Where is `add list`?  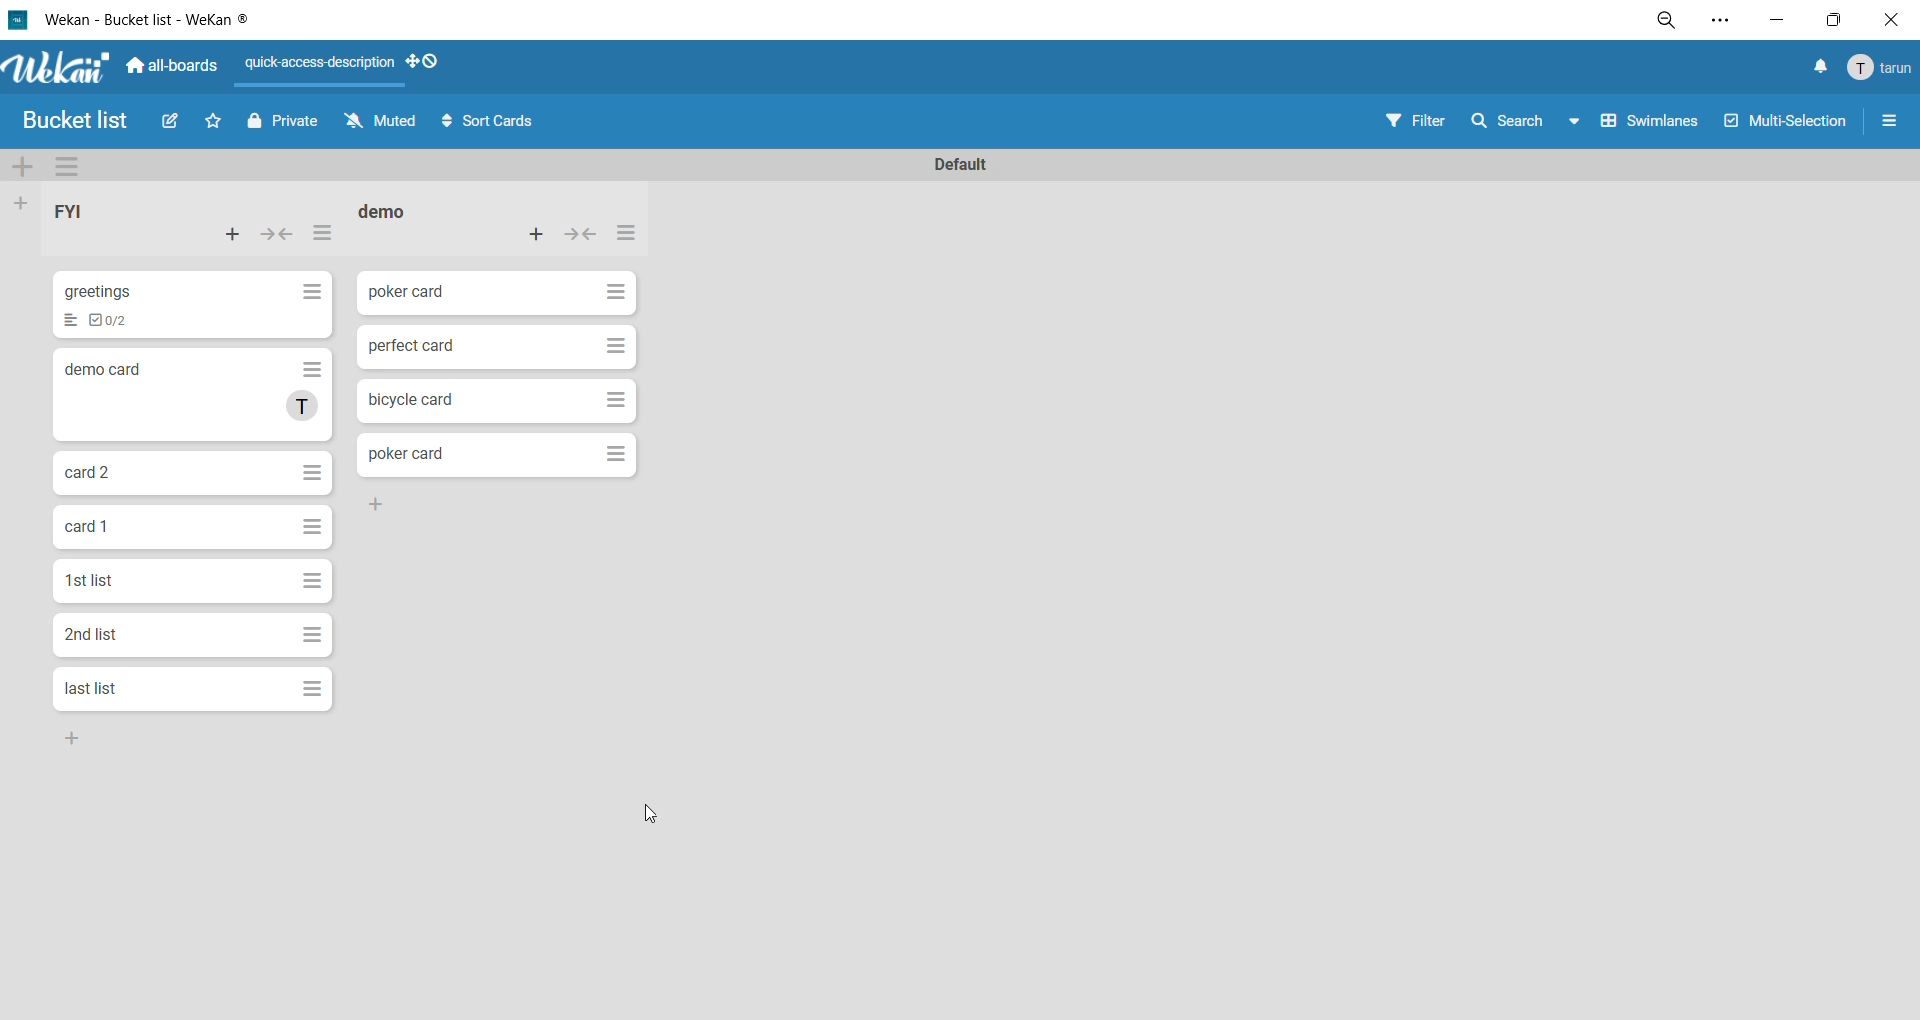 add list is located at coordinates (25, 203).